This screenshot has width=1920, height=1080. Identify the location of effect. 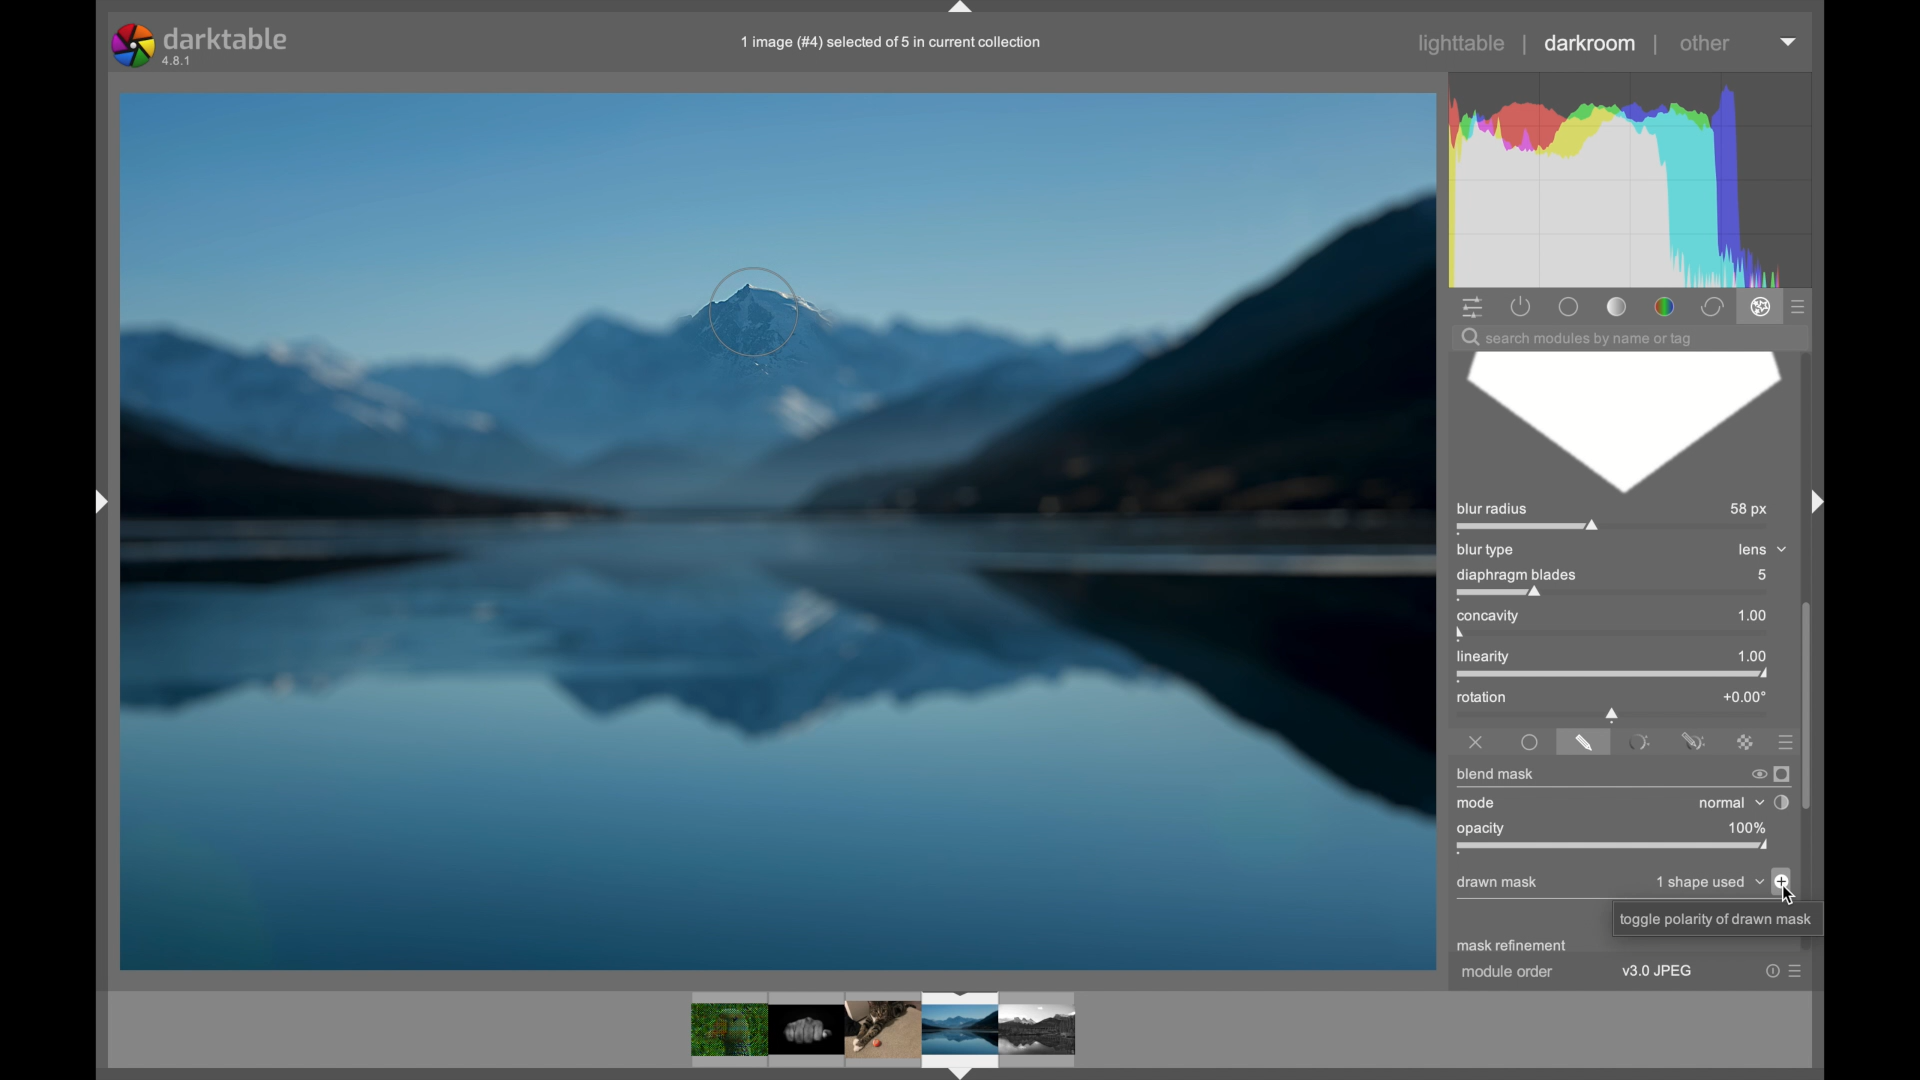
(1760, 308).